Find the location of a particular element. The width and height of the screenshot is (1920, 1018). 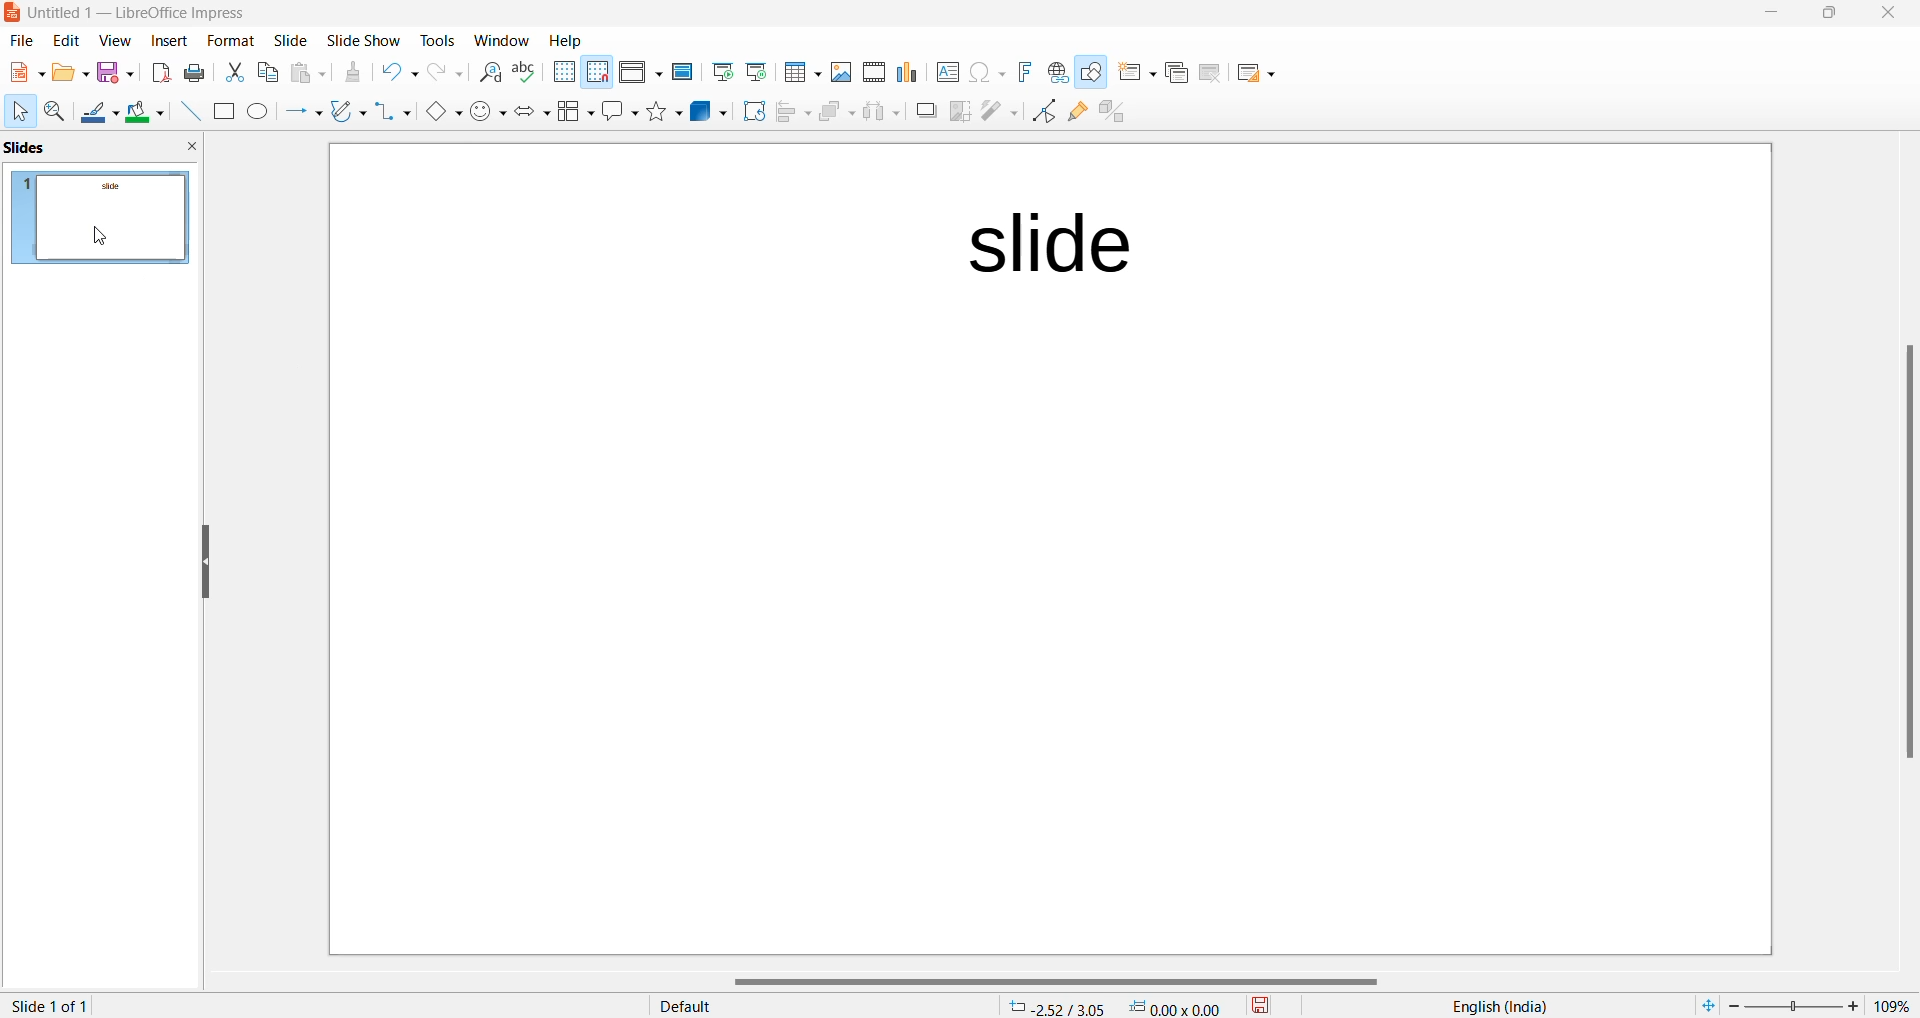

cursor coordinate is located at coordinates (1121, 1003).